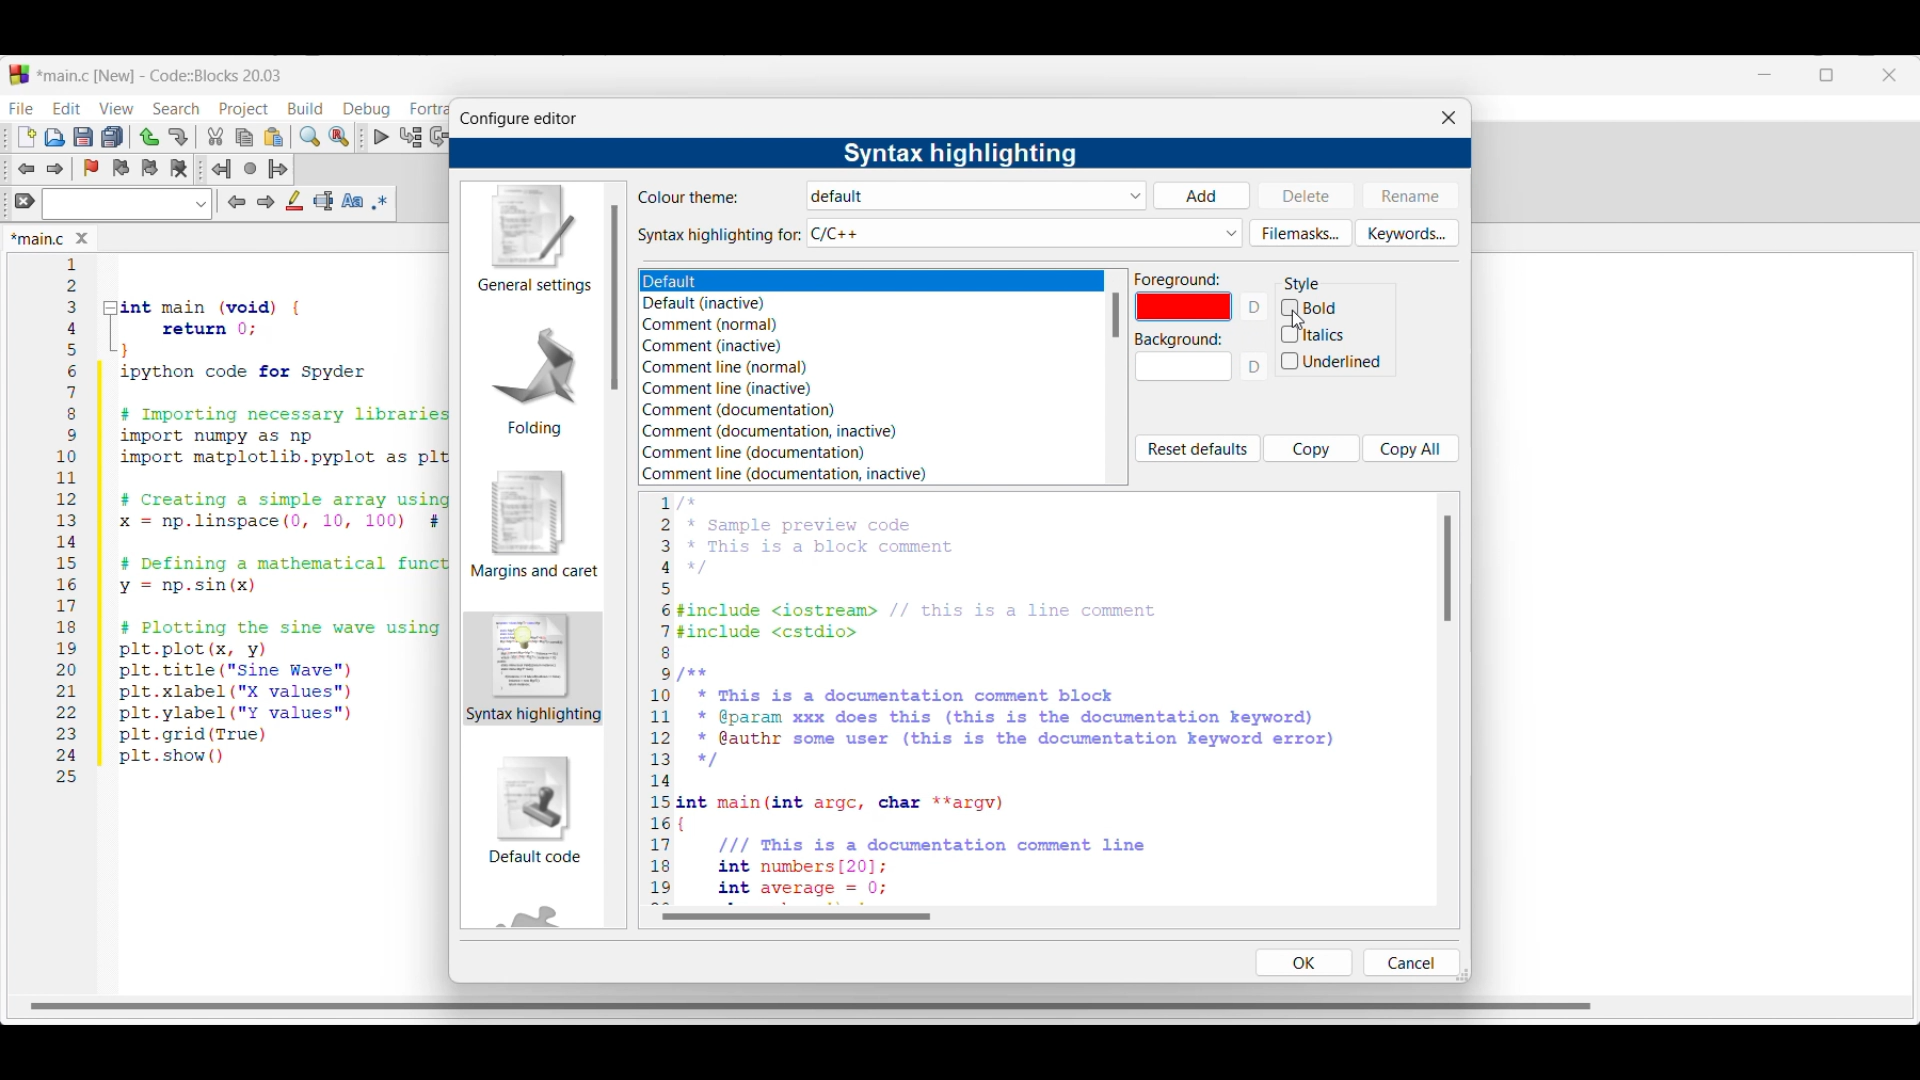 The image size is (1920, 1080). I want to click on Save, so click(83, 137).